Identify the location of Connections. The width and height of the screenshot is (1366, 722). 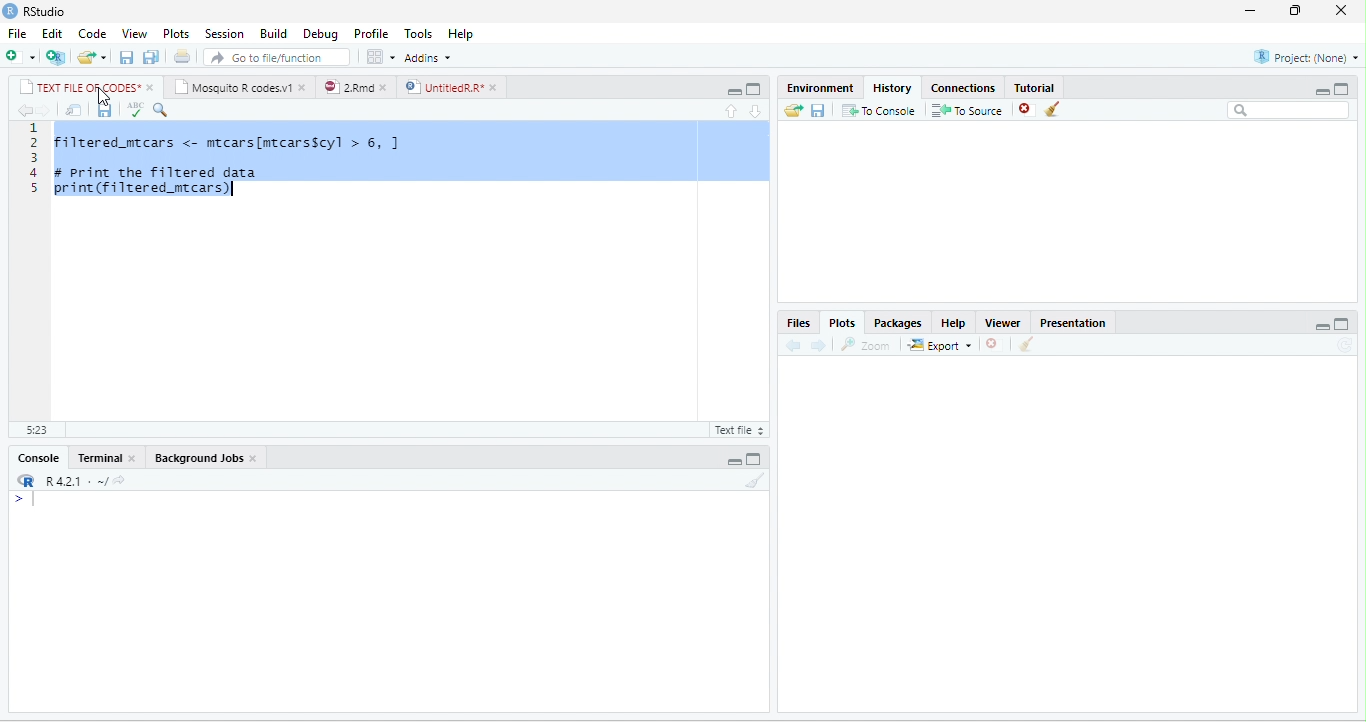
(963, 88).